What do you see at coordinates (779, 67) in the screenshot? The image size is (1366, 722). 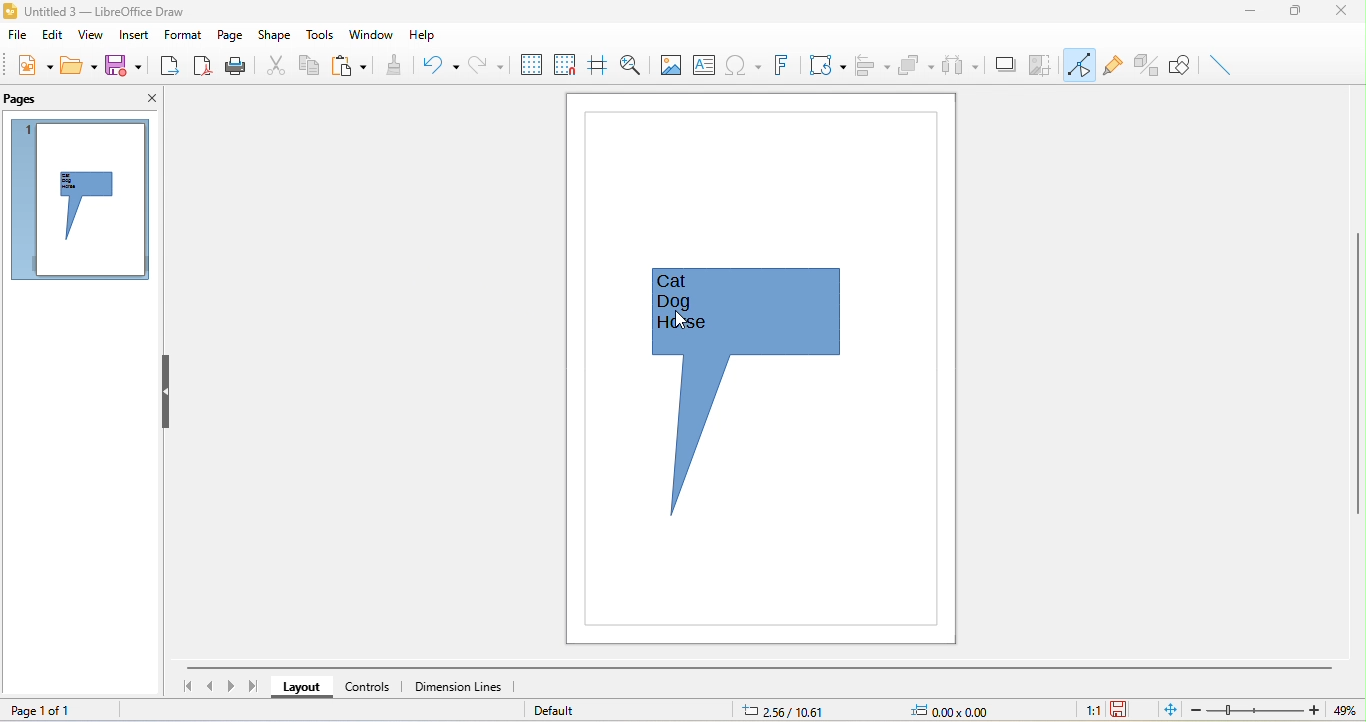 I see `fontwork text` at bounding box center [779, 67].